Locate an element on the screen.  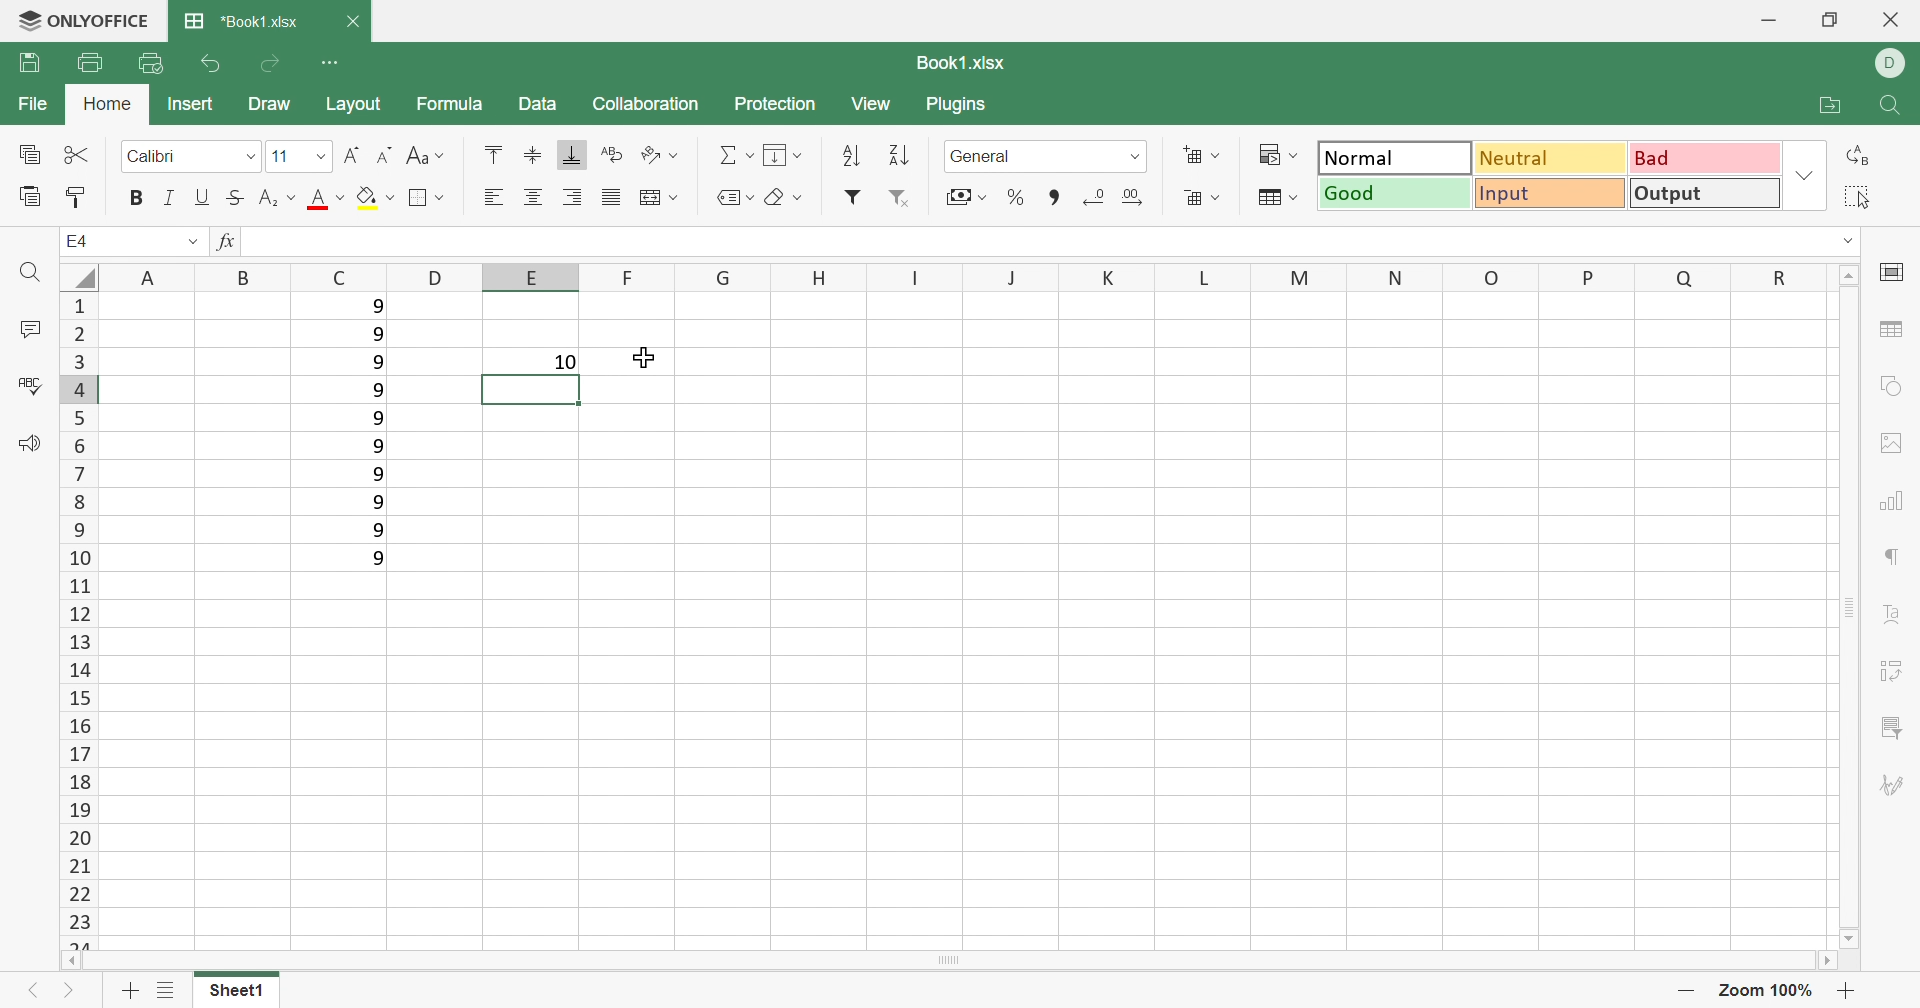
Cut is located at coordinates (77, 150).